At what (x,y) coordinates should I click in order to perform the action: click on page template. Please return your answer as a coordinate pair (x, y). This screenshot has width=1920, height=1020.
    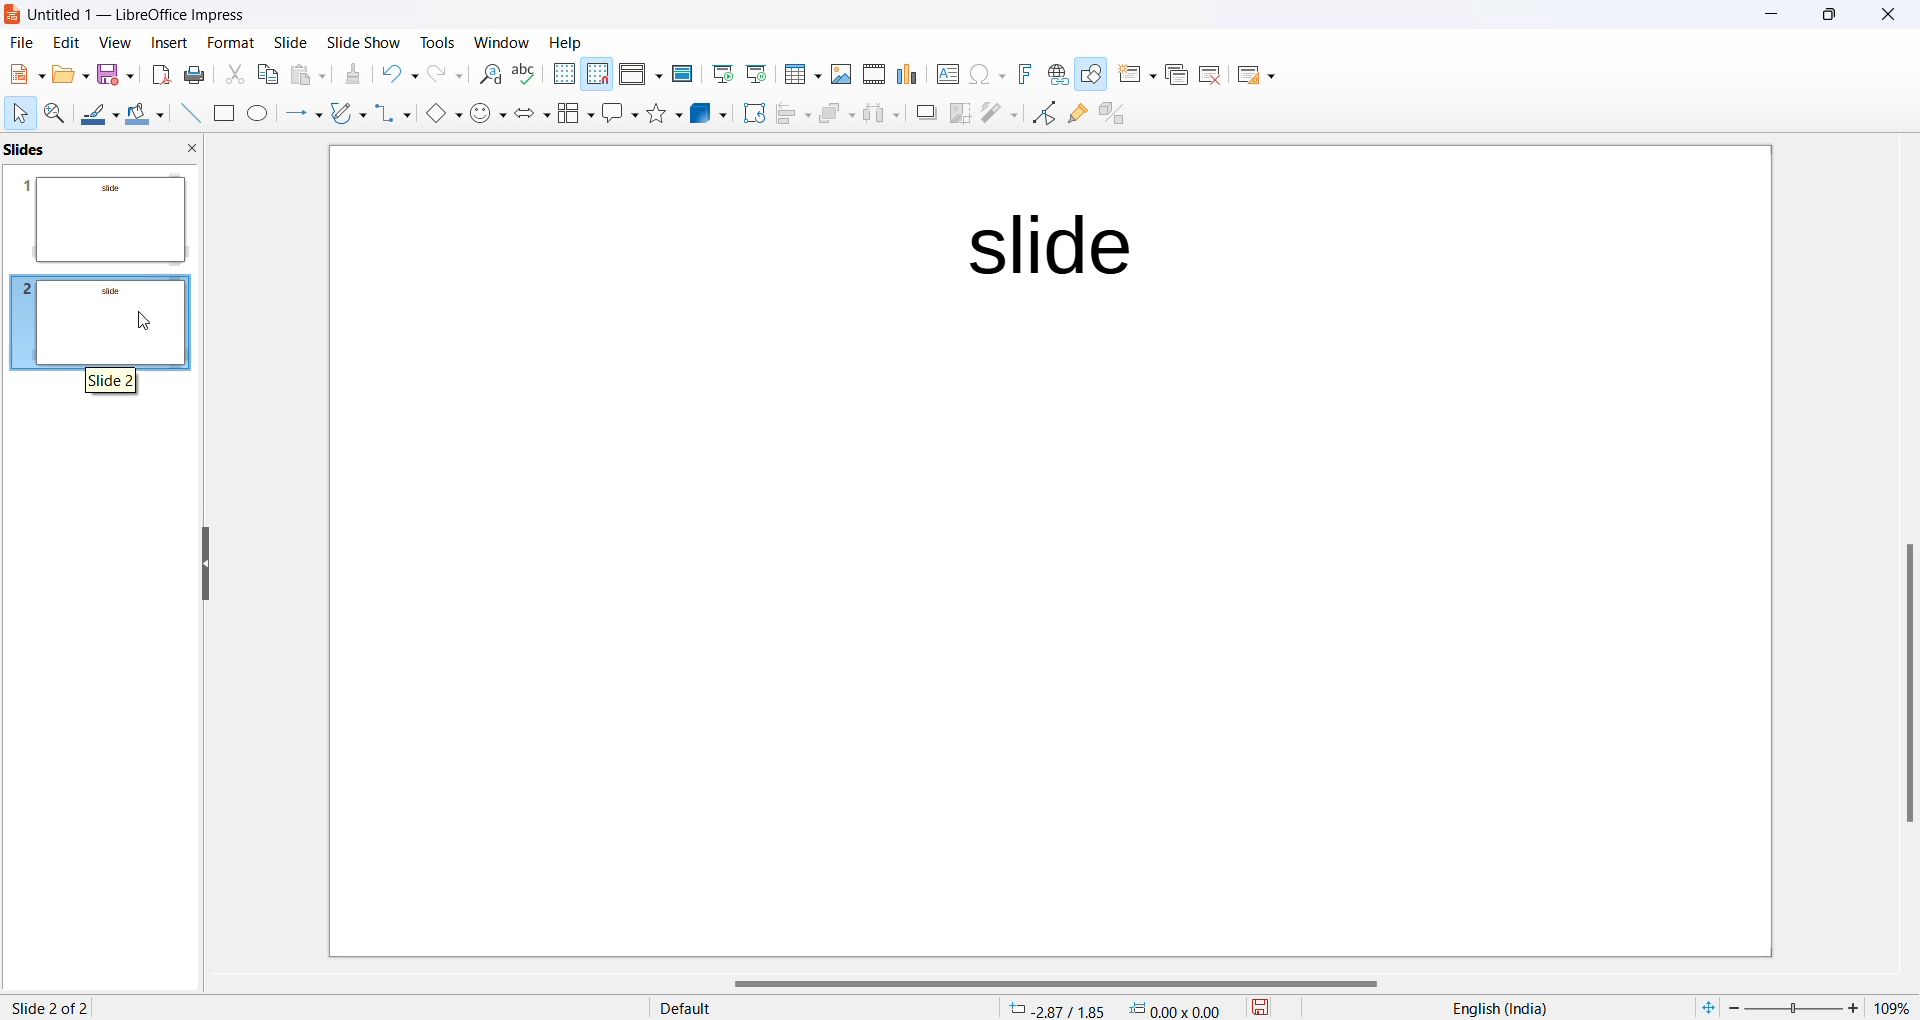
    Looking at the image, I should click on (1043, 554).